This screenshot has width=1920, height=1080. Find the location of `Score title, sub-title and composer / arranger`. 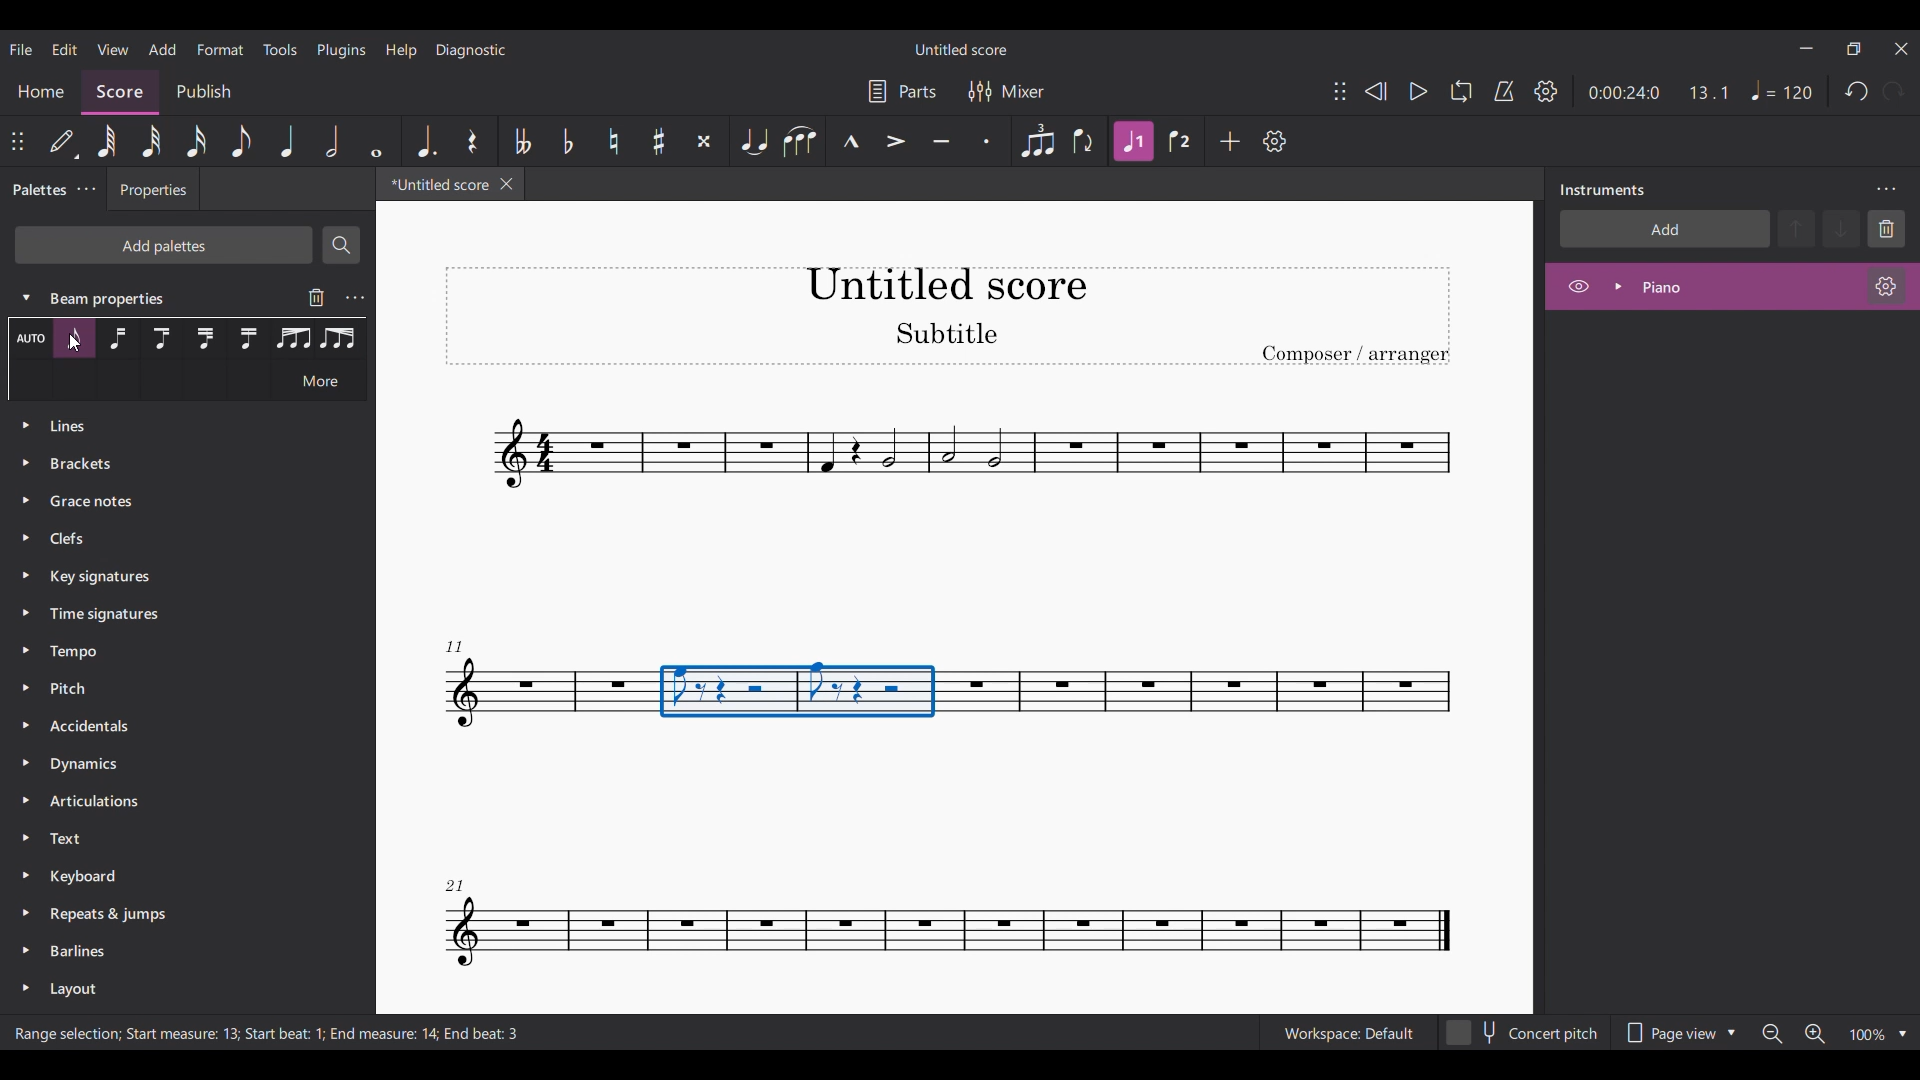

Score title, sub-title and composer / arranger is located at coordinates (947, 316).